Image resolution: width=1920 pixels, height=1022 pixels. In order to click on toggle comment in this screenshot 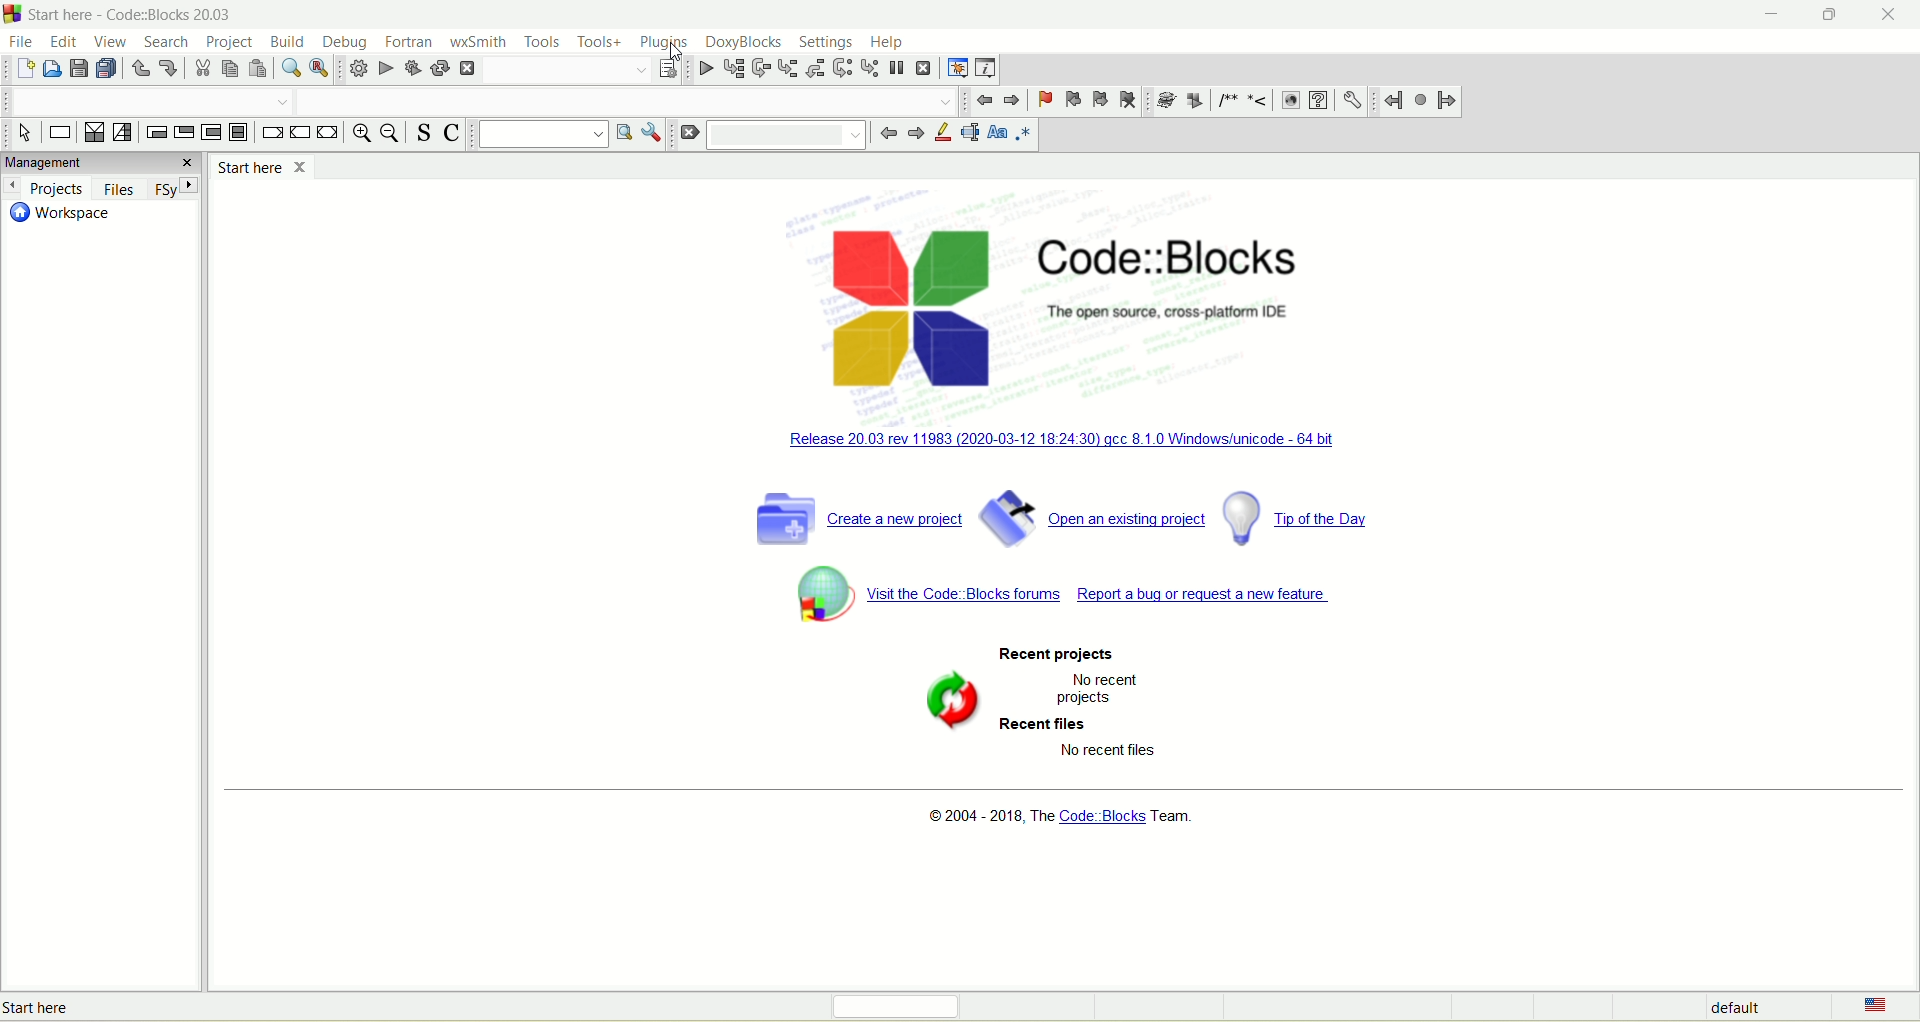, I will do `click(451, 132)`.